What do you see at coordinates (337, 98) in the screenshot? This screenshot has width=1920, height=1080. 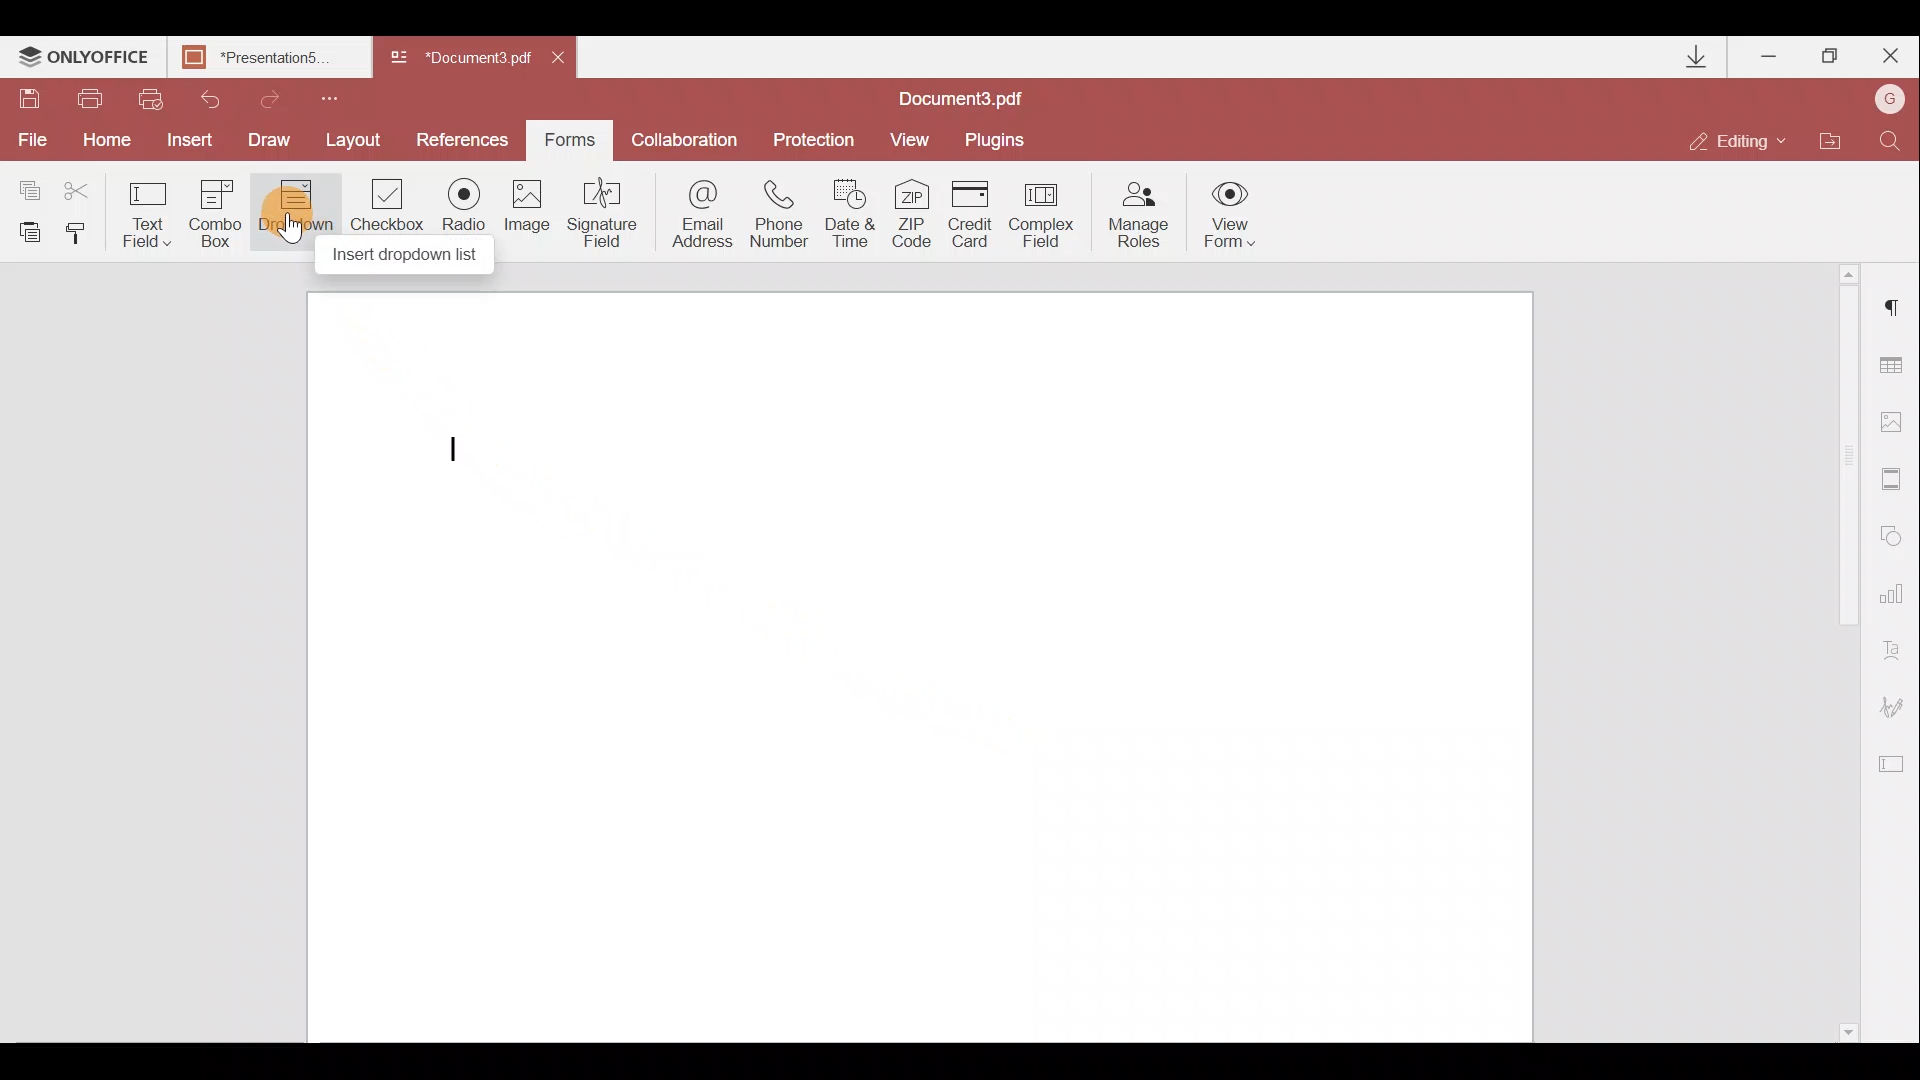 I see `Customize quick access toolbar` at bounding box center [337, 98].